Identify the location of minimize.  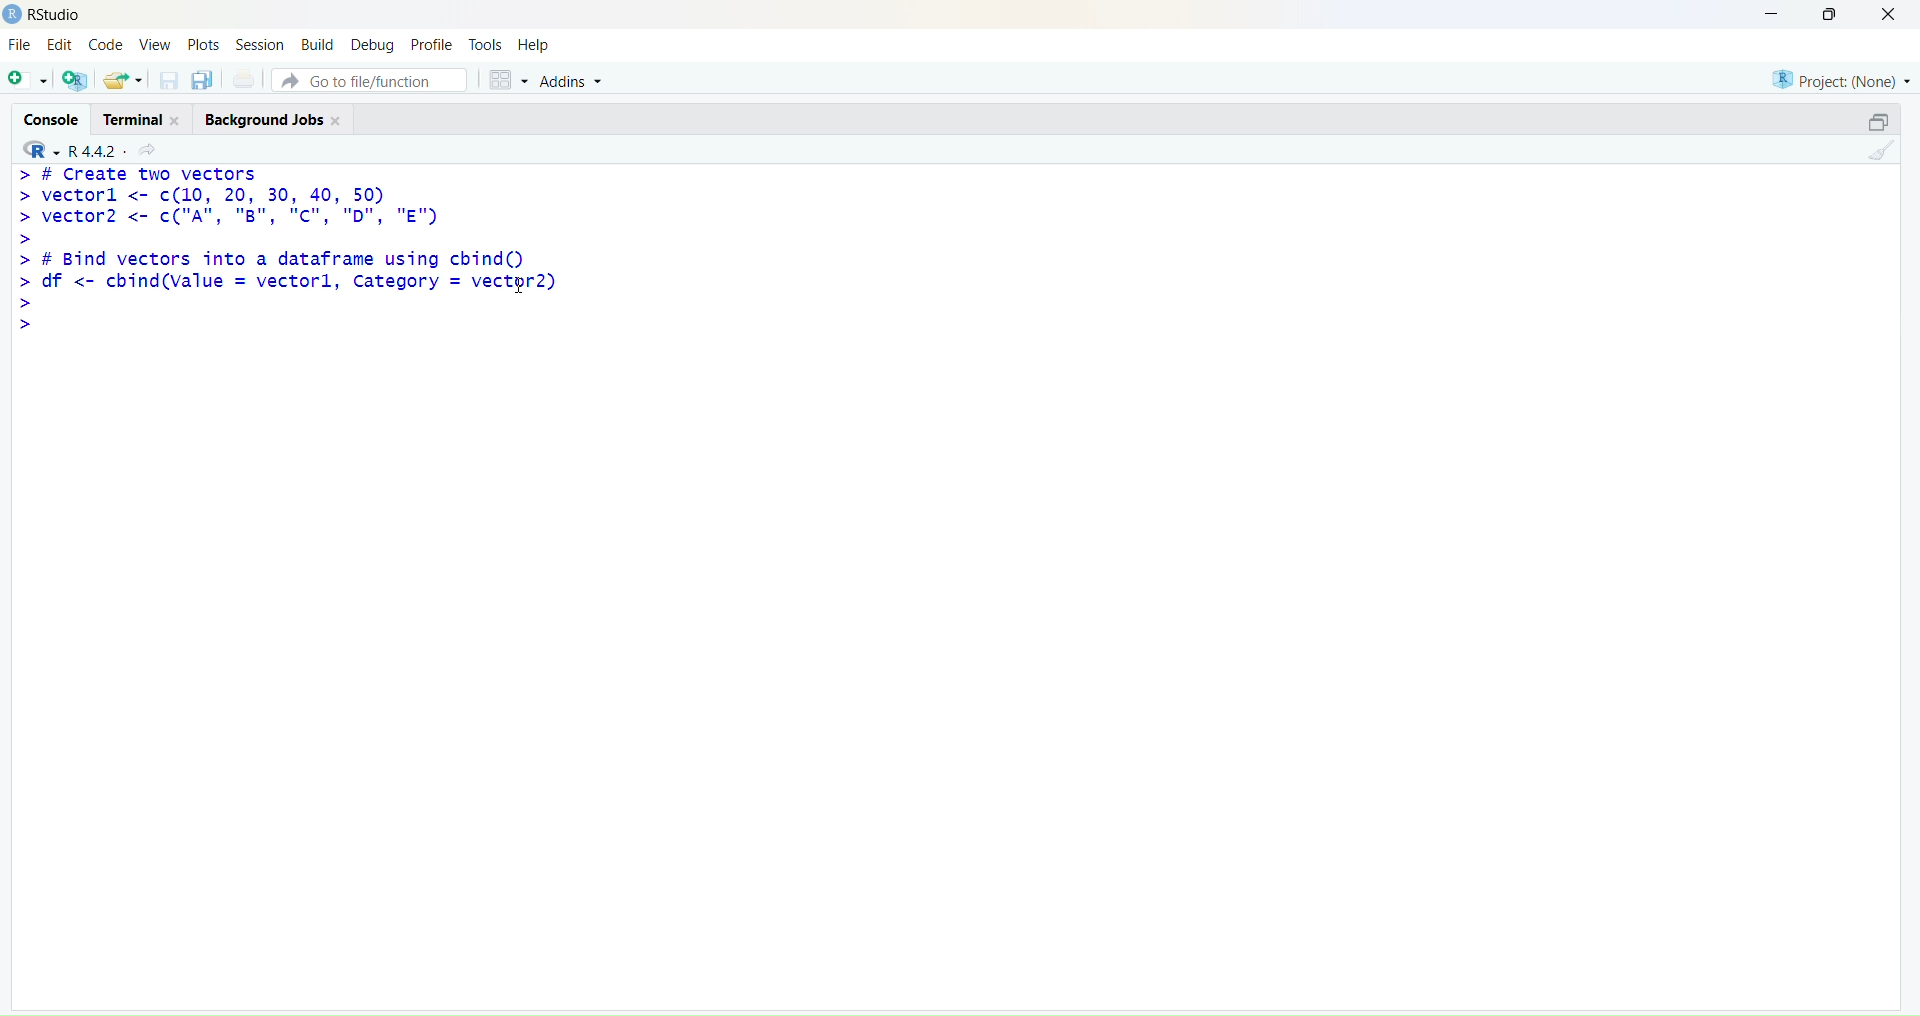
(1881, 123).